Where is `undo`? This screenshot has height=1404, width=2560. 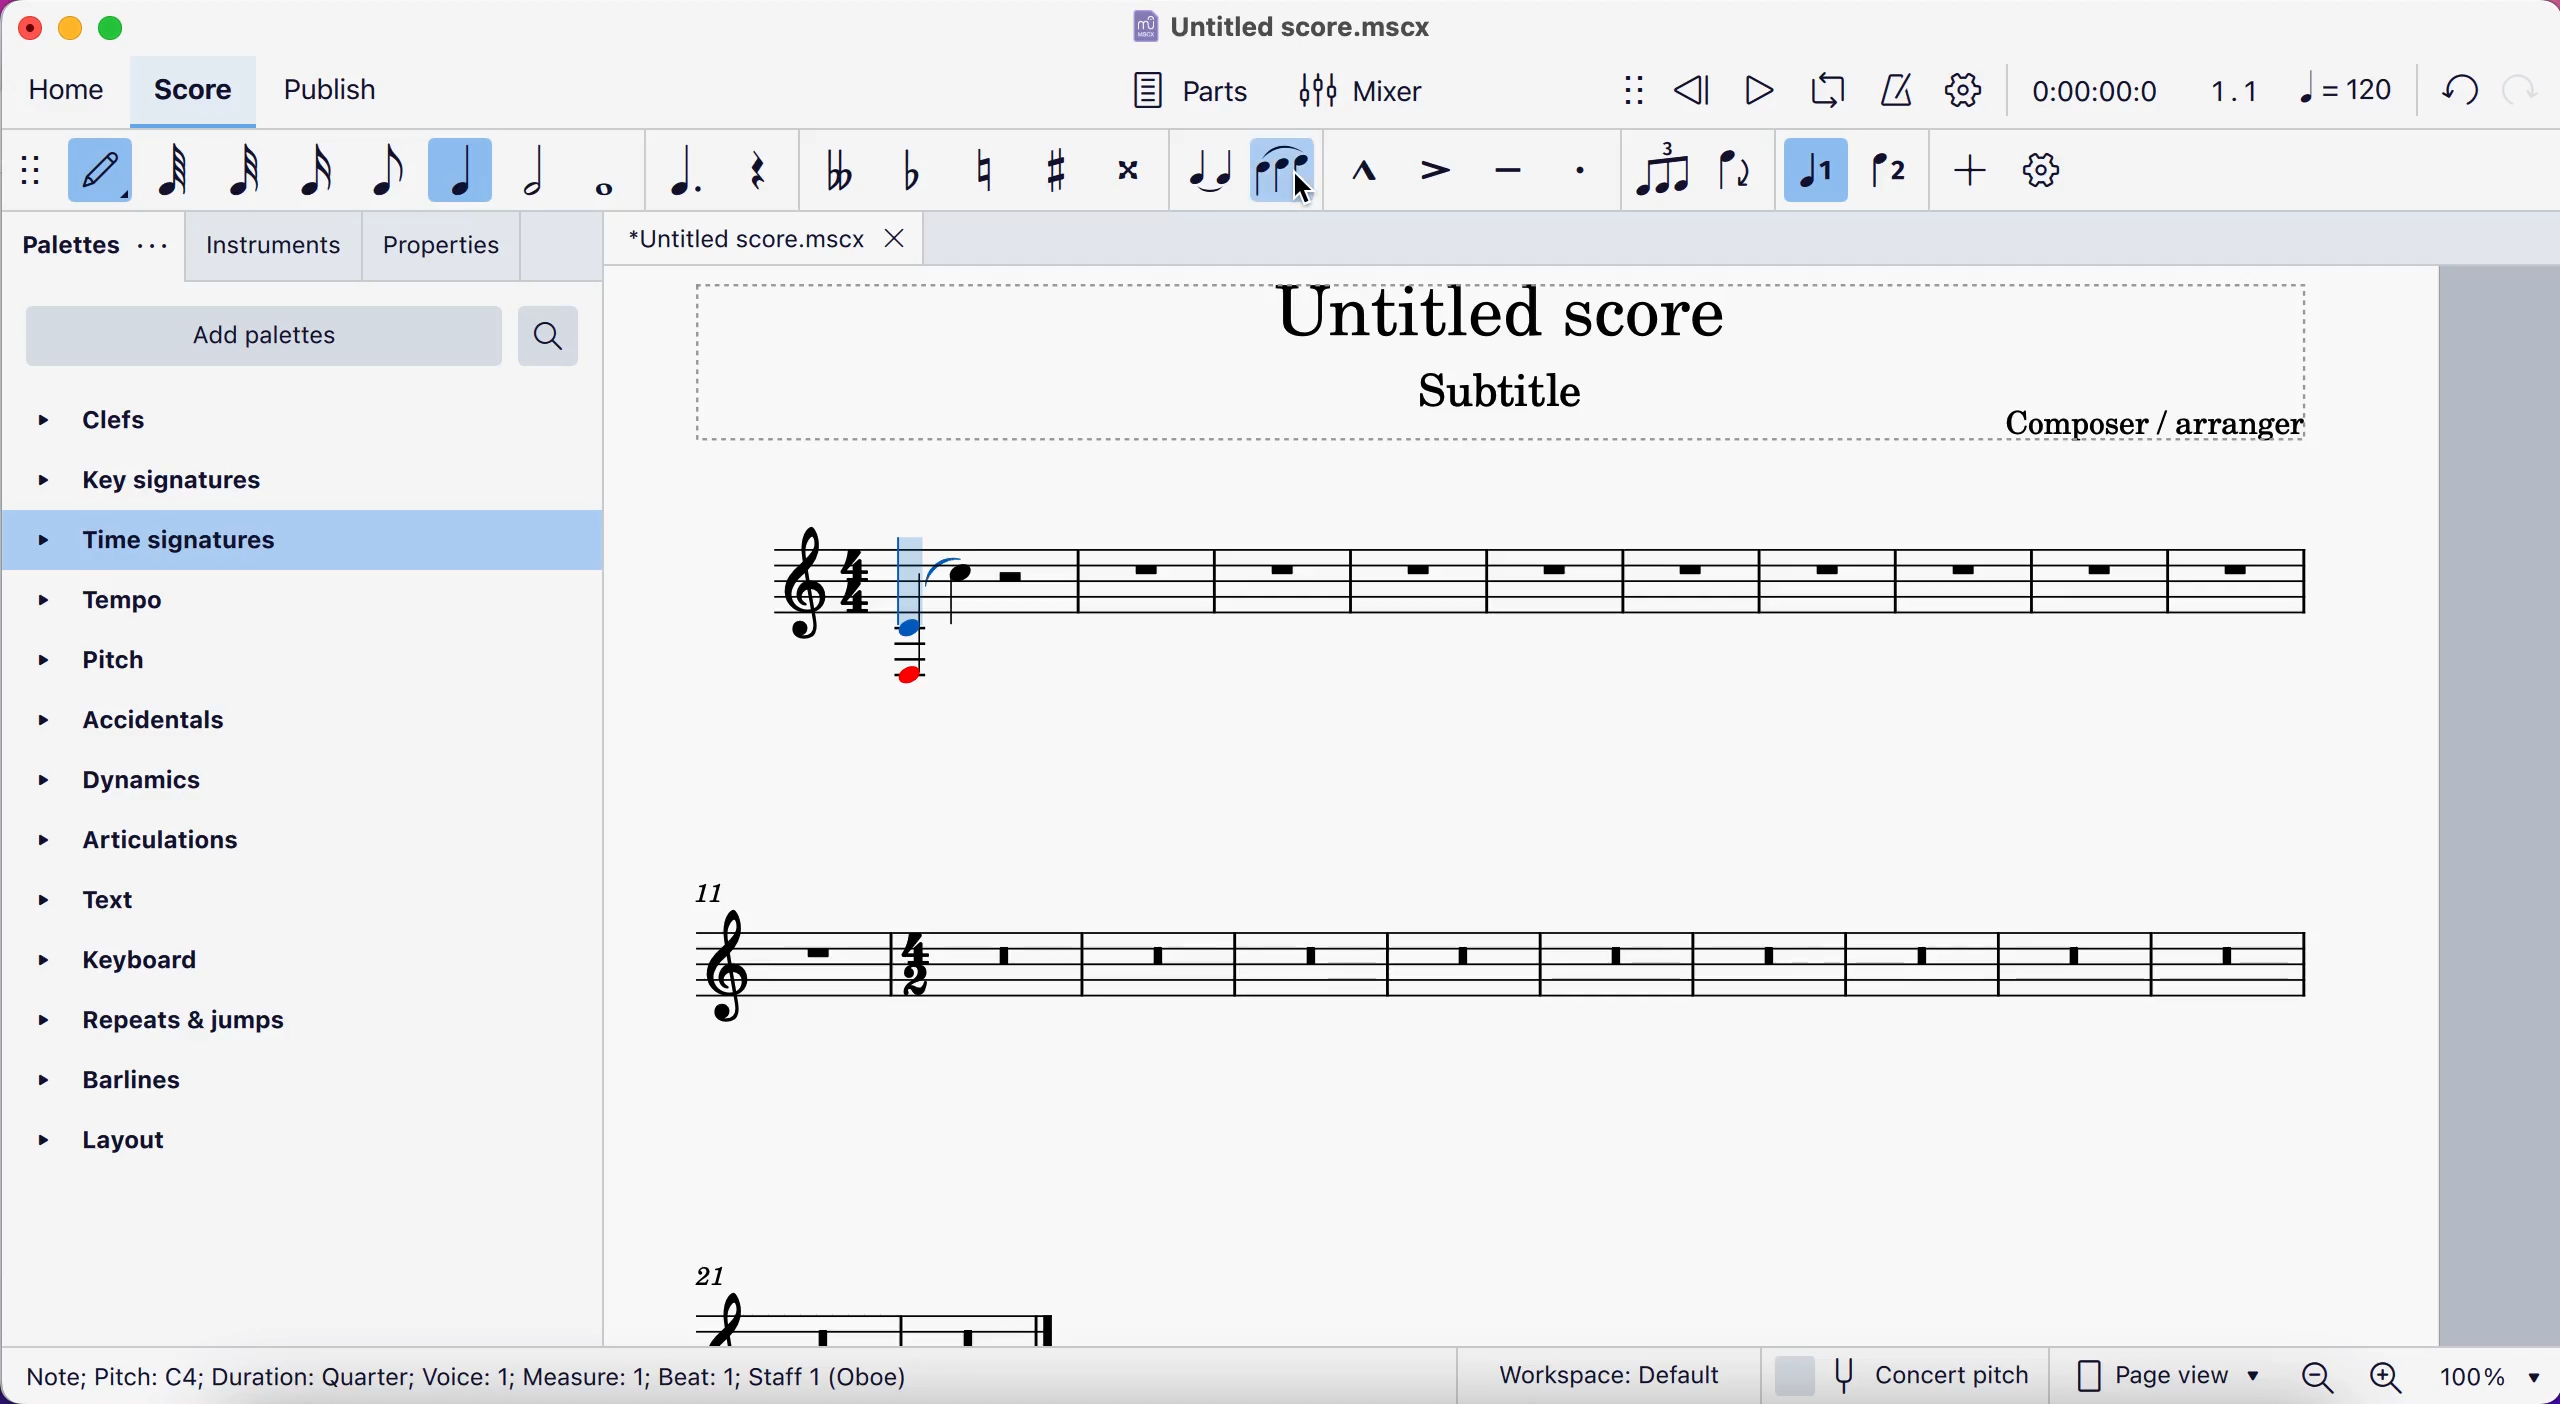 undo is located at coordinates (2450, 95).